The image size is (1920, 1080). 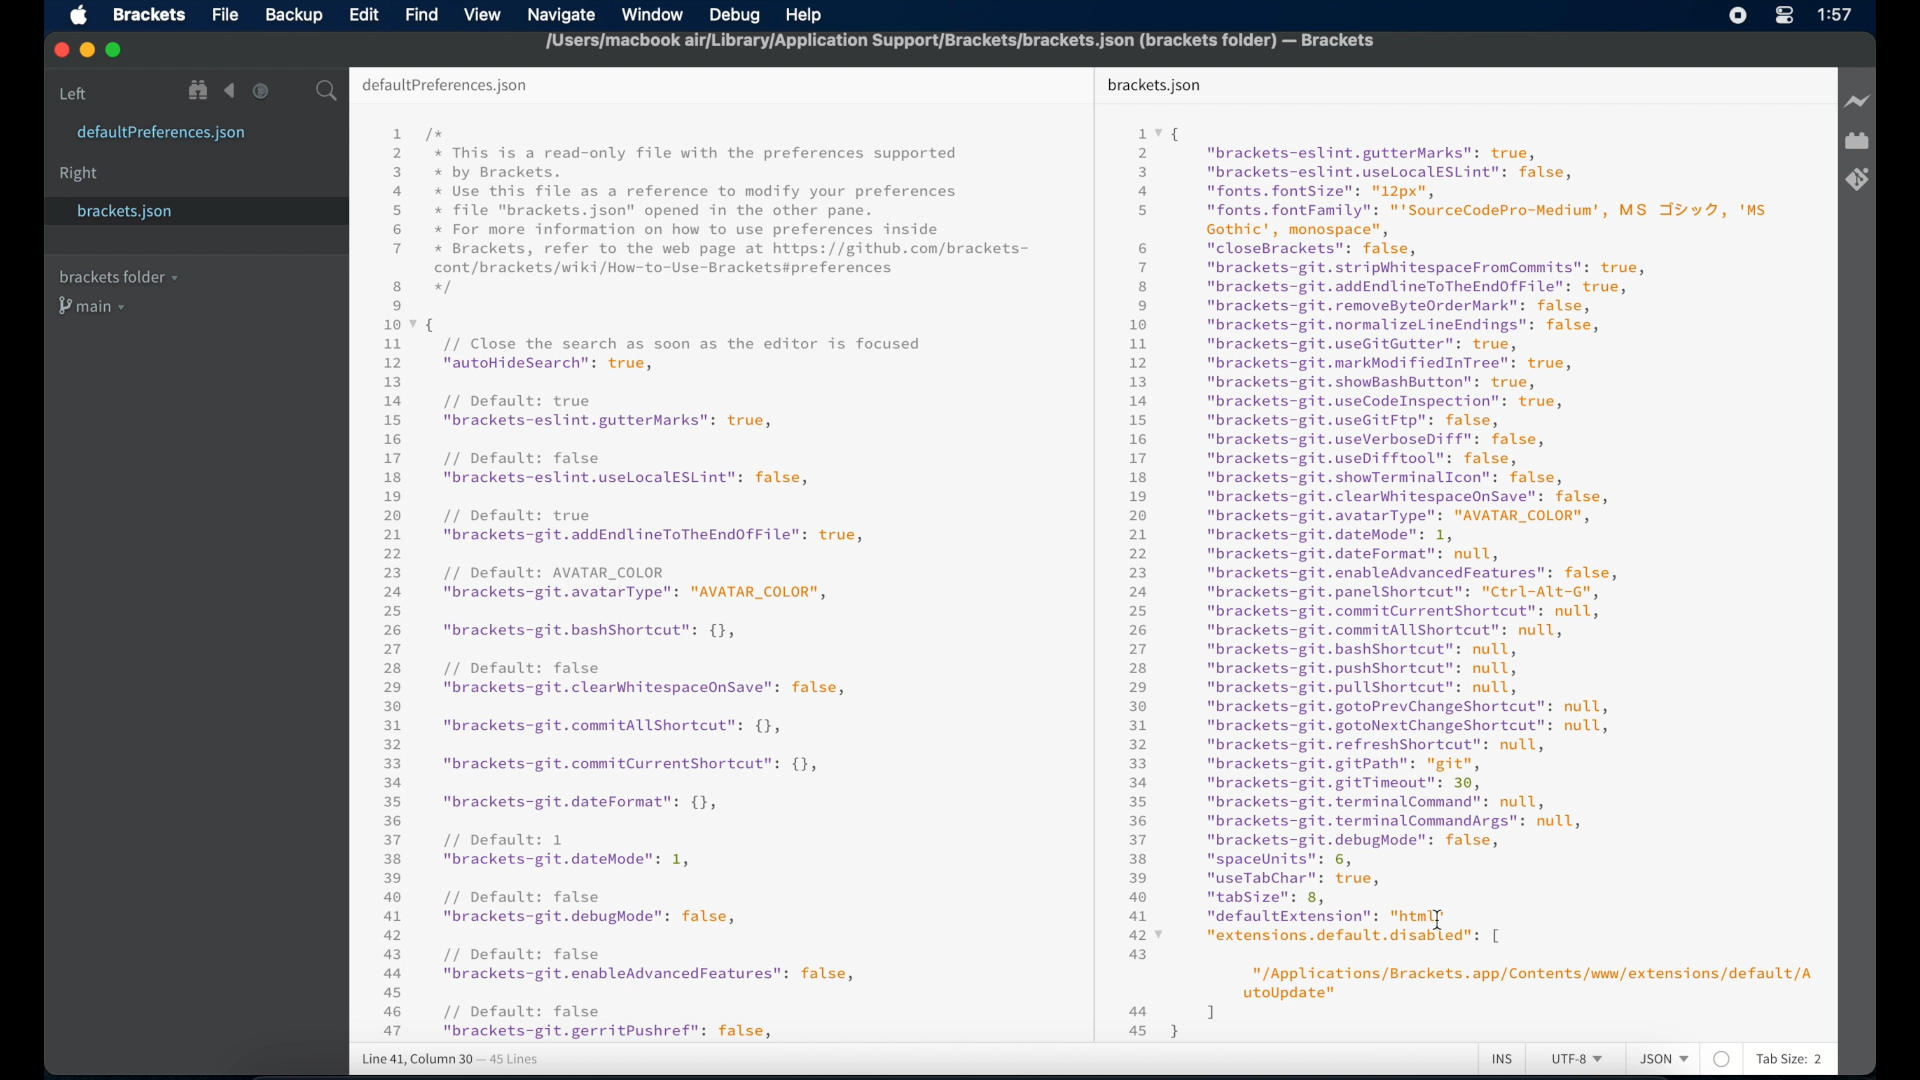 What do you see at coordinates (293, 91) in the screenshot?
I see `split editor vertical or horizontal` at bounding box center [293, 91].